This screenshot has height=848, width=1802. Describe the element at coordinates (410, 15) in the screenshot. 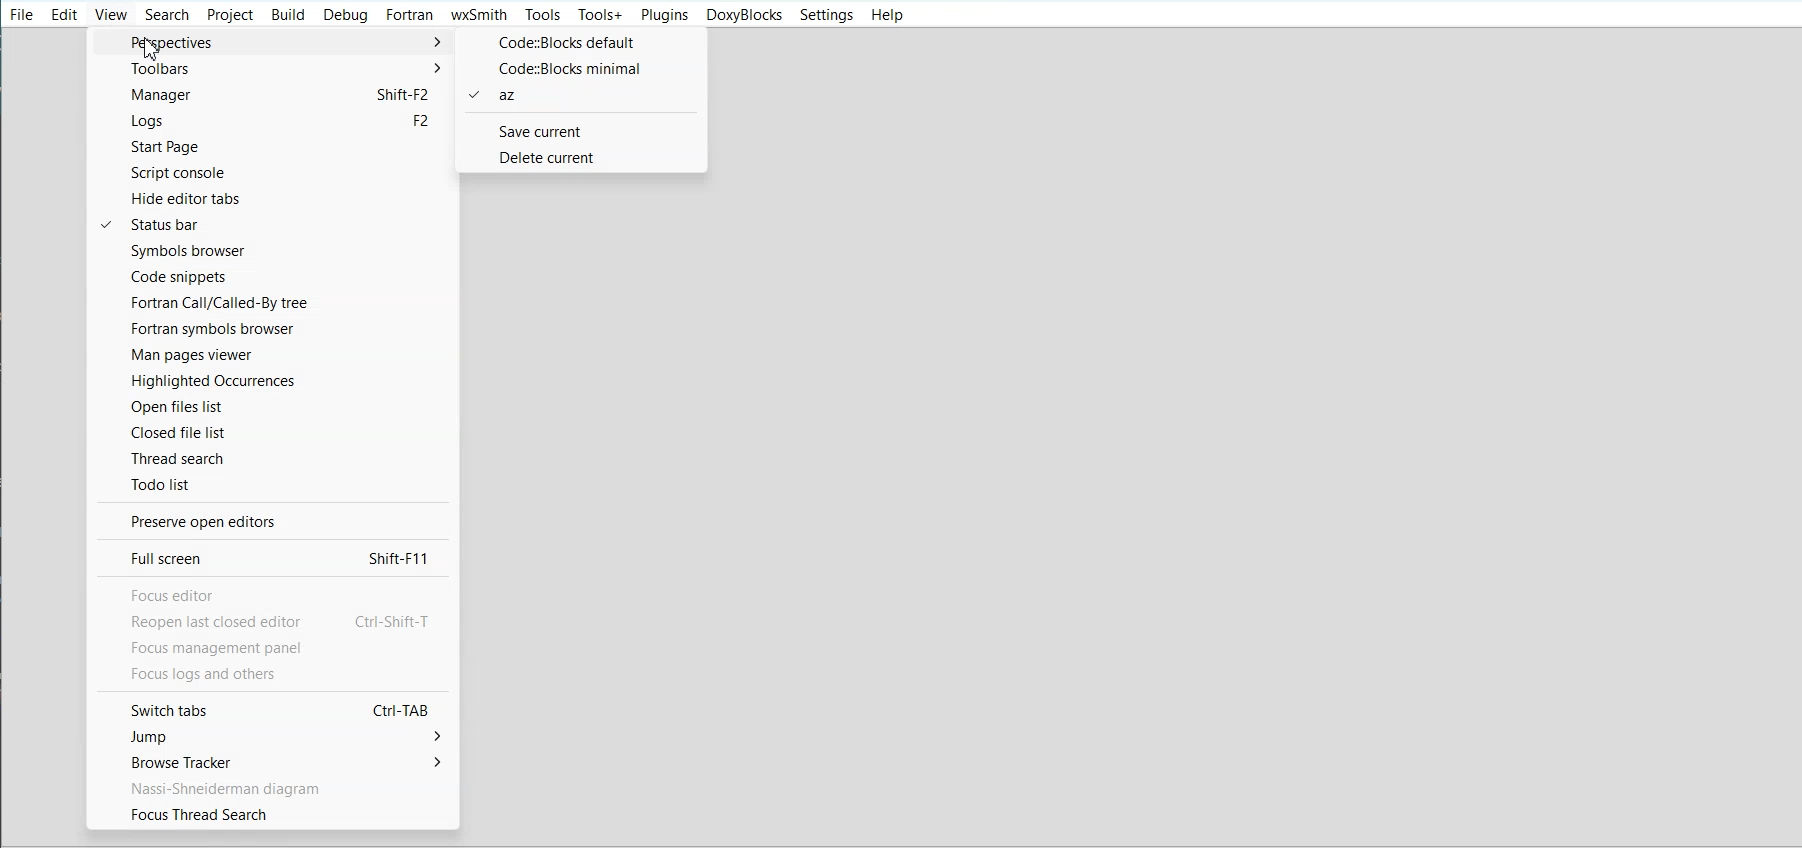

I see `Fortran` at that location.